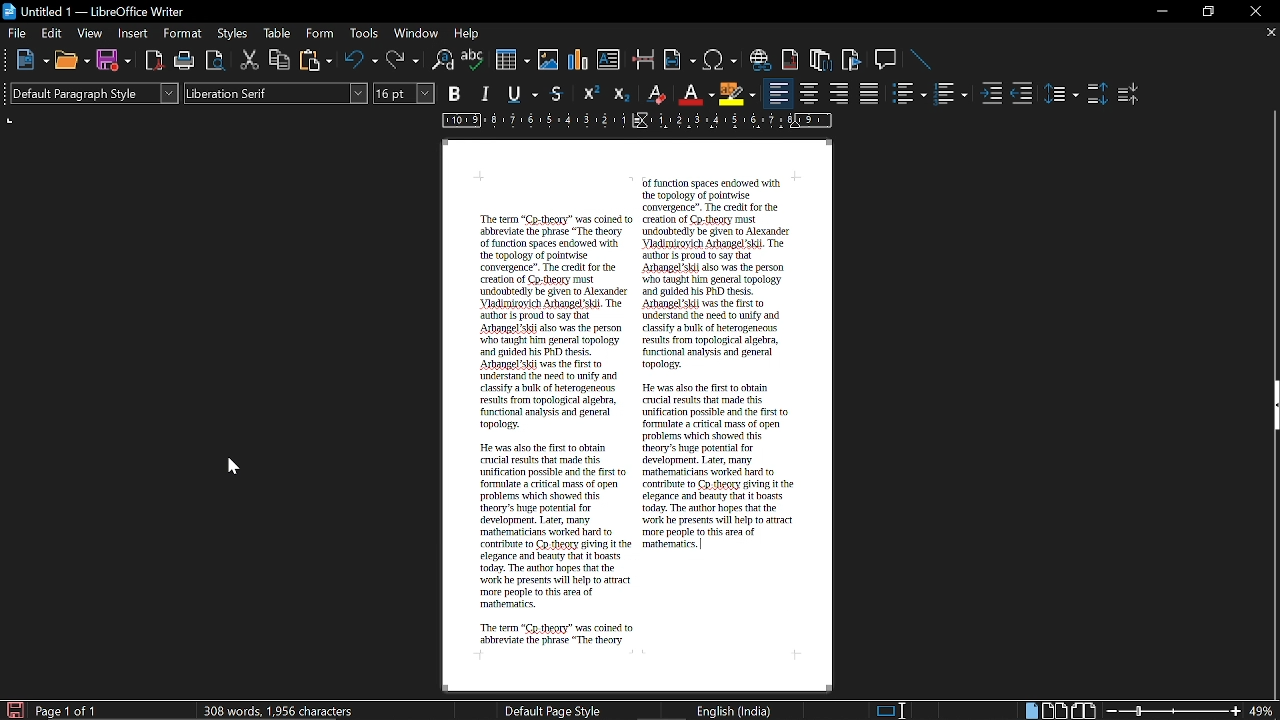  What do you see at coordinates (637, 121) in the screenshot?
I see `Scale` at bounding box center [637, 121].